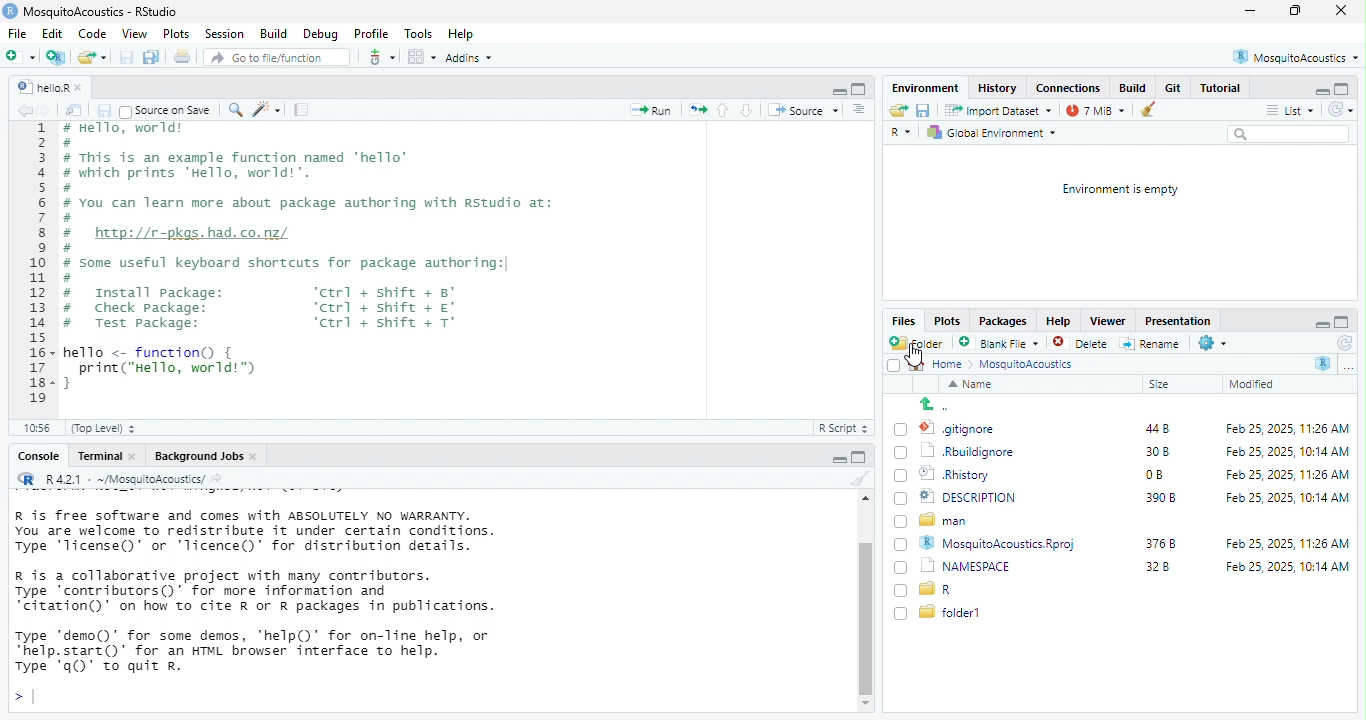  What do you see at coordinates (847, 428) in the screenshot?
I see `R Script ` at bounding box center [847, 428].